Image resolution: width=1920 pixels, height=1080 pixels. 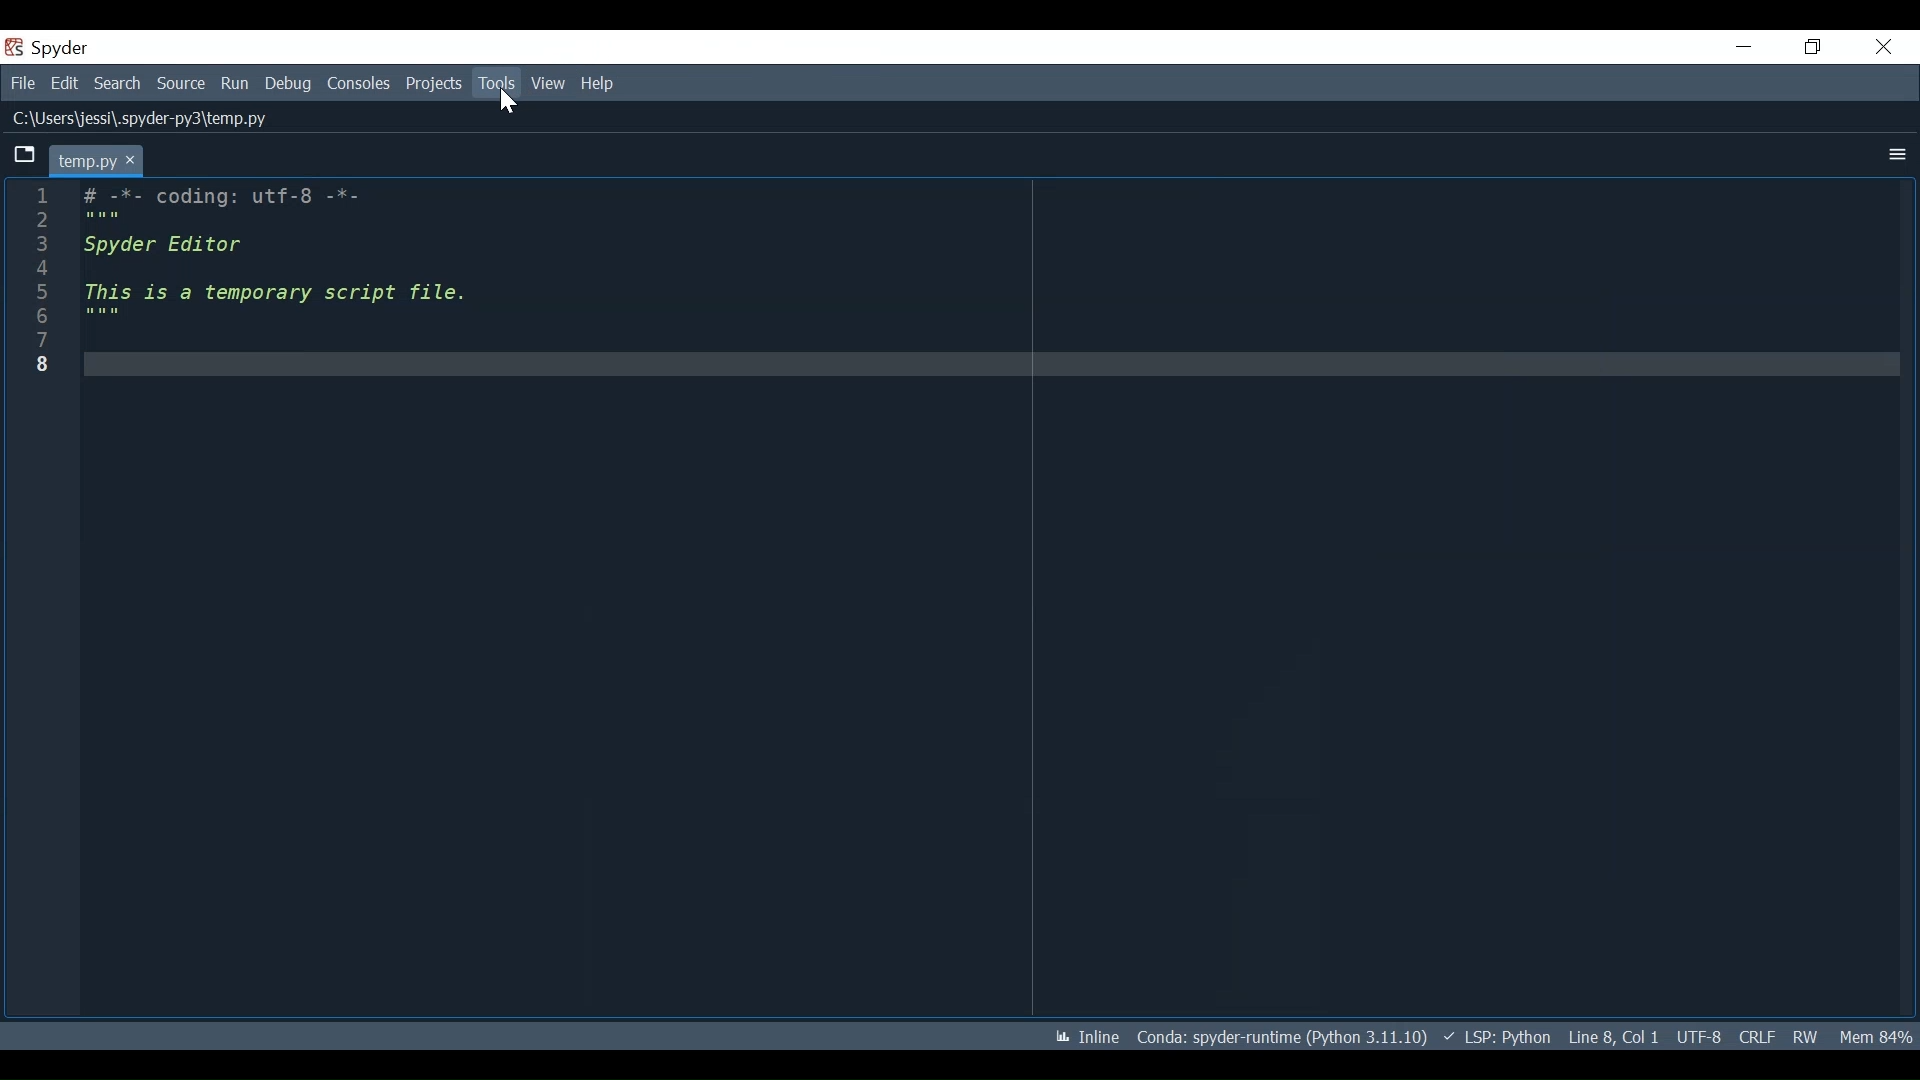 What do you see at coordinates (1805, 1036) in the screenshot?
I see `File Permission` at bounding box center [1805, 1036].